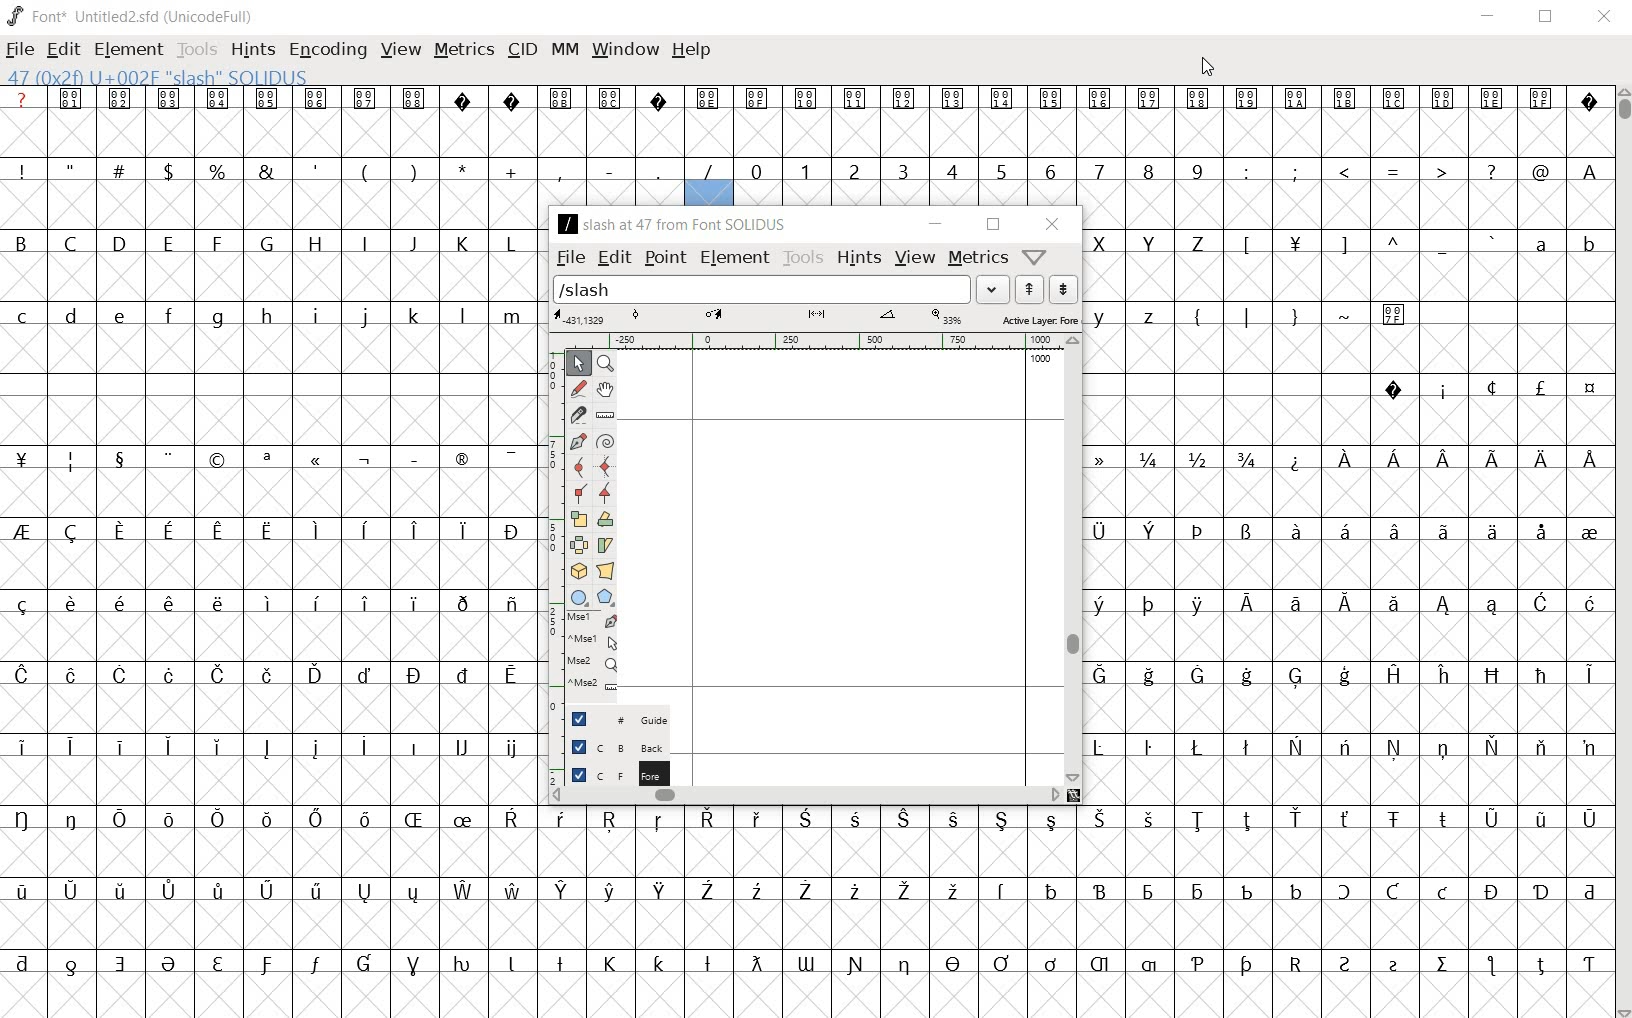 The height and width of the screenshot is (1018, 1632). I want to click on empty cells, so click(802, 852).